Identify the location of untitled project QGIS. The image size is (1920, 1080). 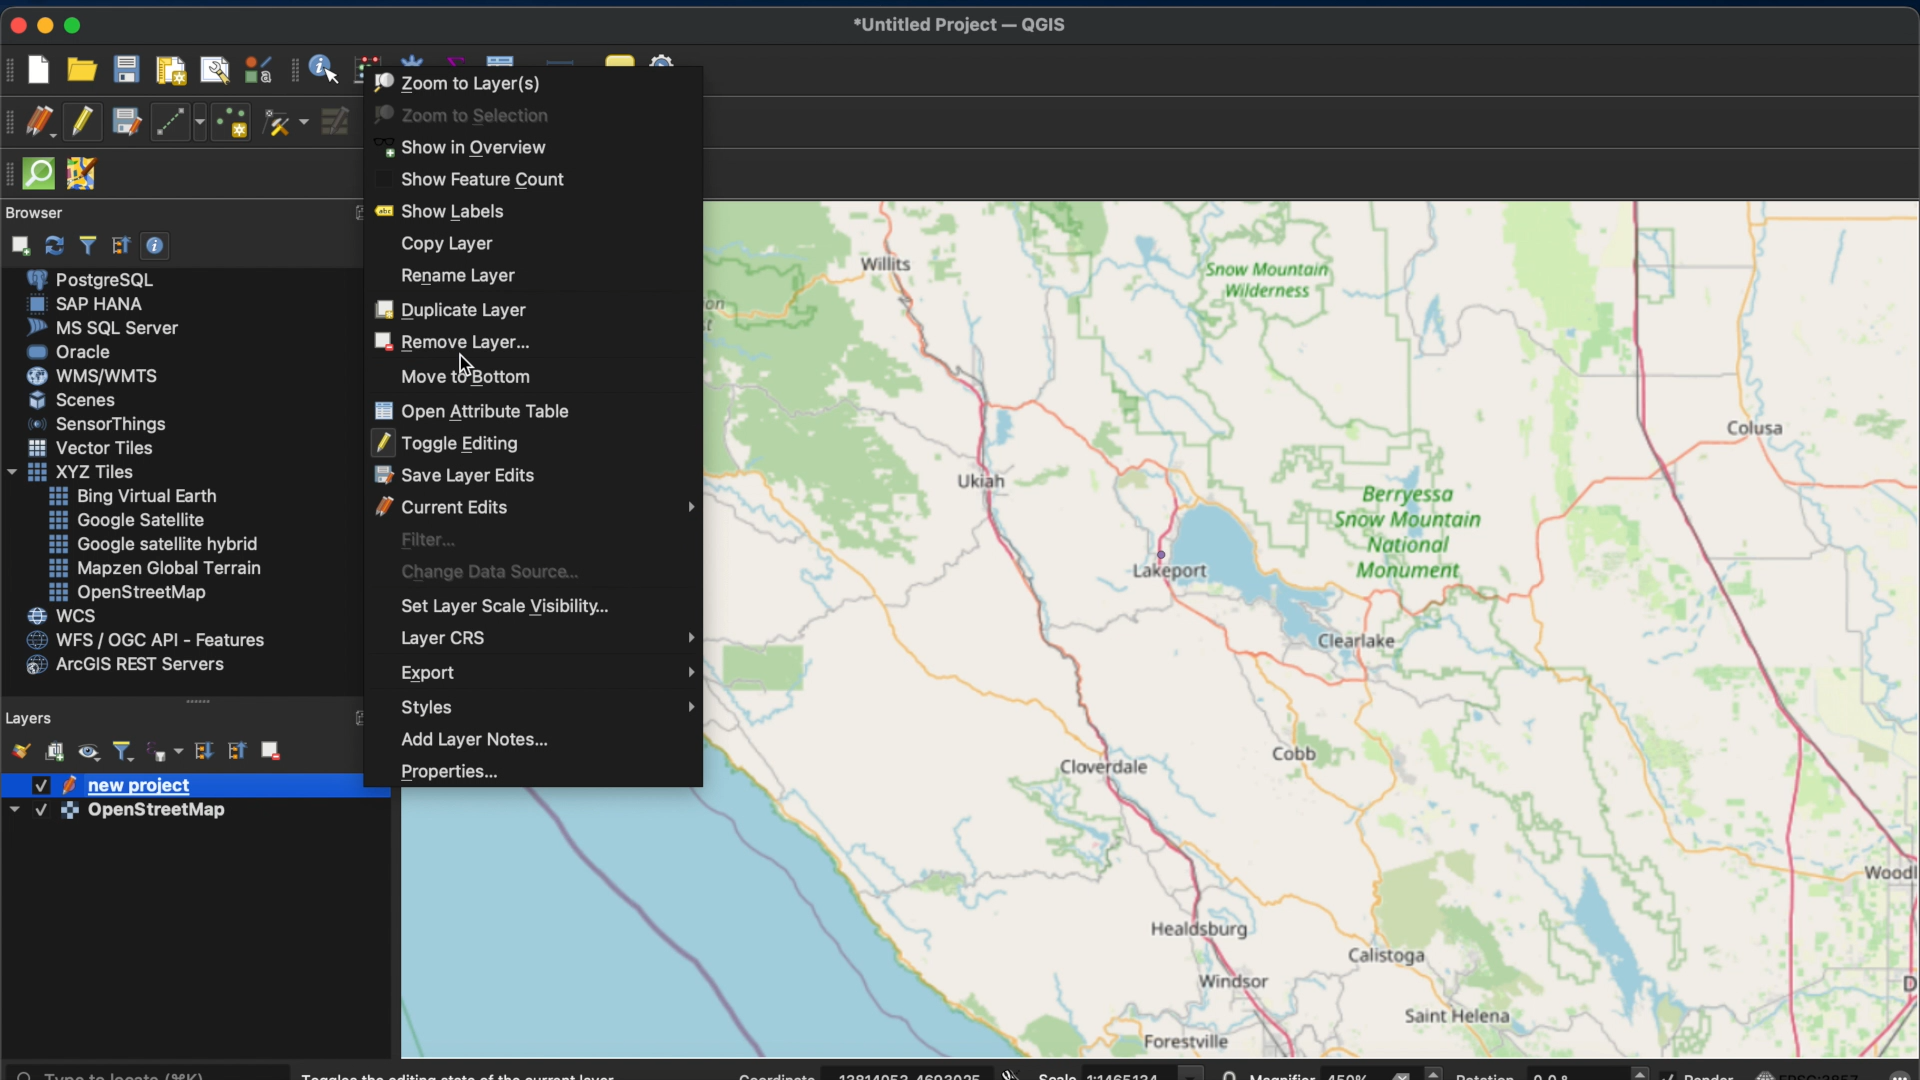
(959, 25).